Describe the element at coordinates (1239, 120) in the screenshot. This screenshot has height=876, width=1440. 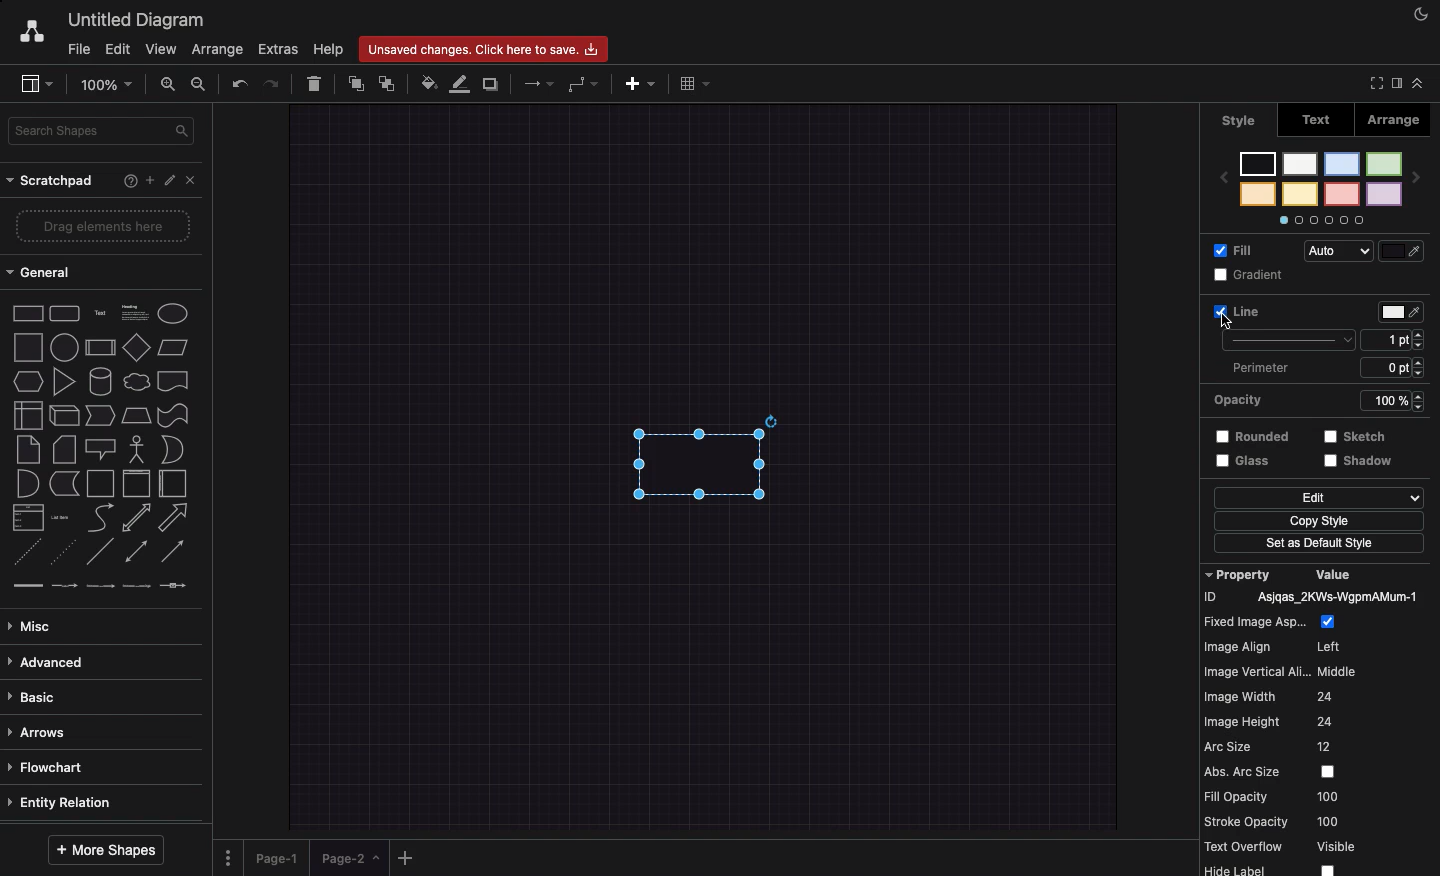
I see `style` at that location.